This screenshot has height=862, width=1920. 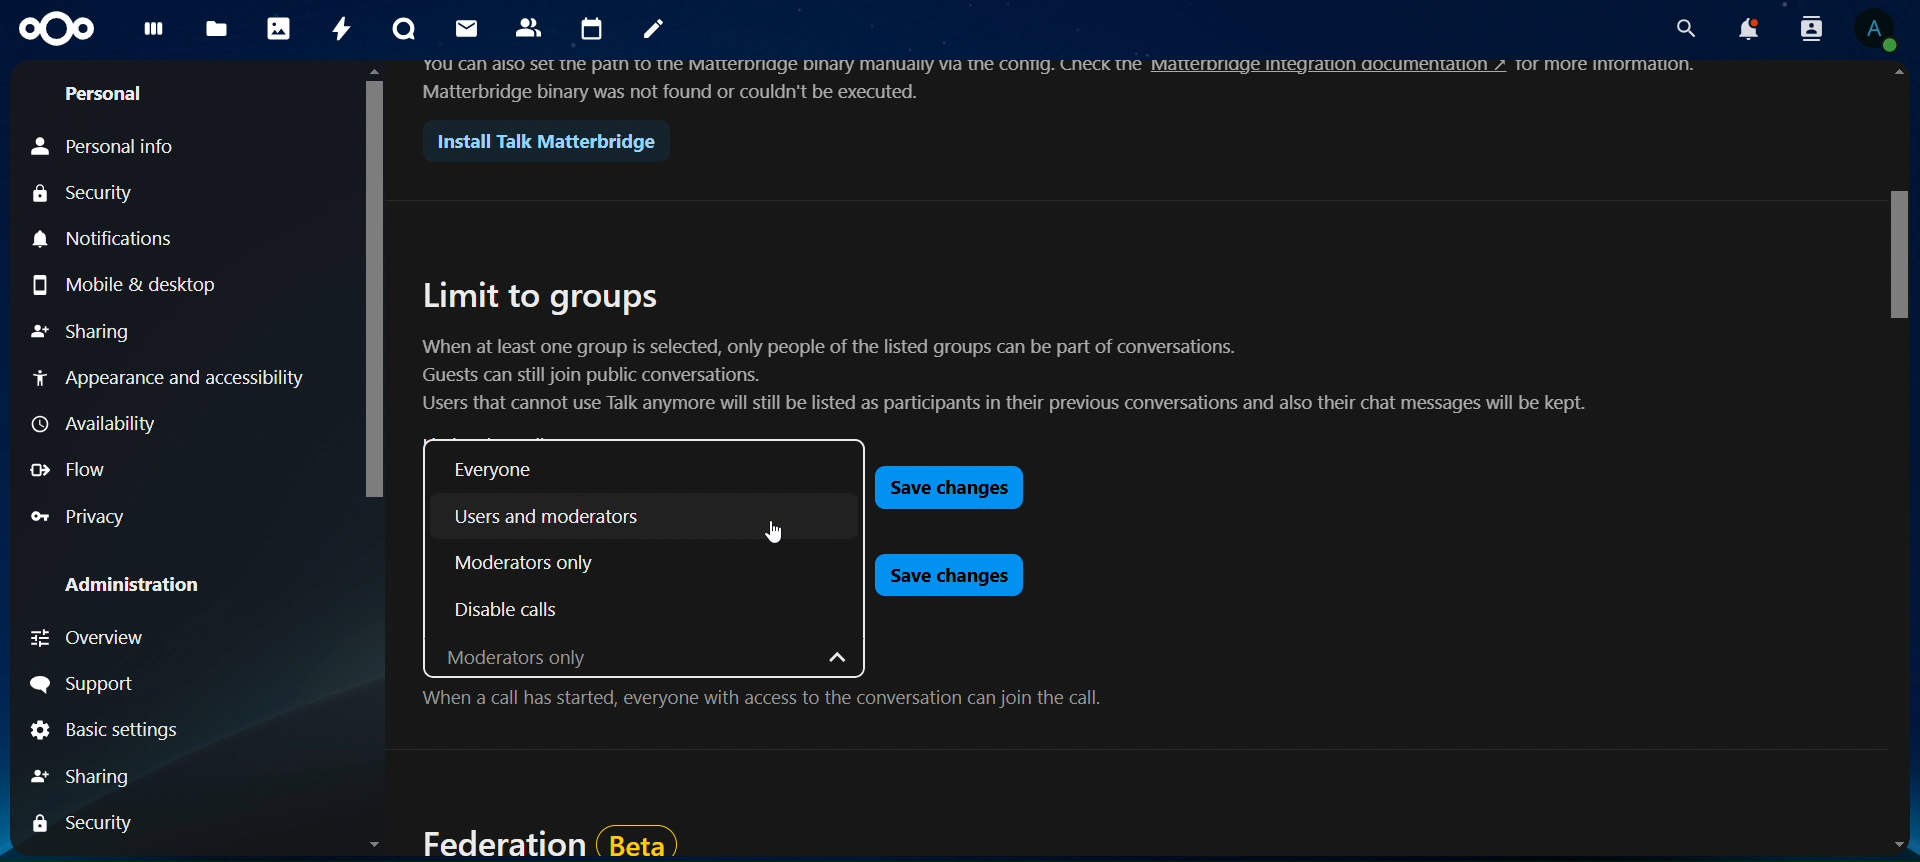 What do you see at coordinates (157, 34) in the screenshot?
I see `dashboard` at bounding box center [157, 34].